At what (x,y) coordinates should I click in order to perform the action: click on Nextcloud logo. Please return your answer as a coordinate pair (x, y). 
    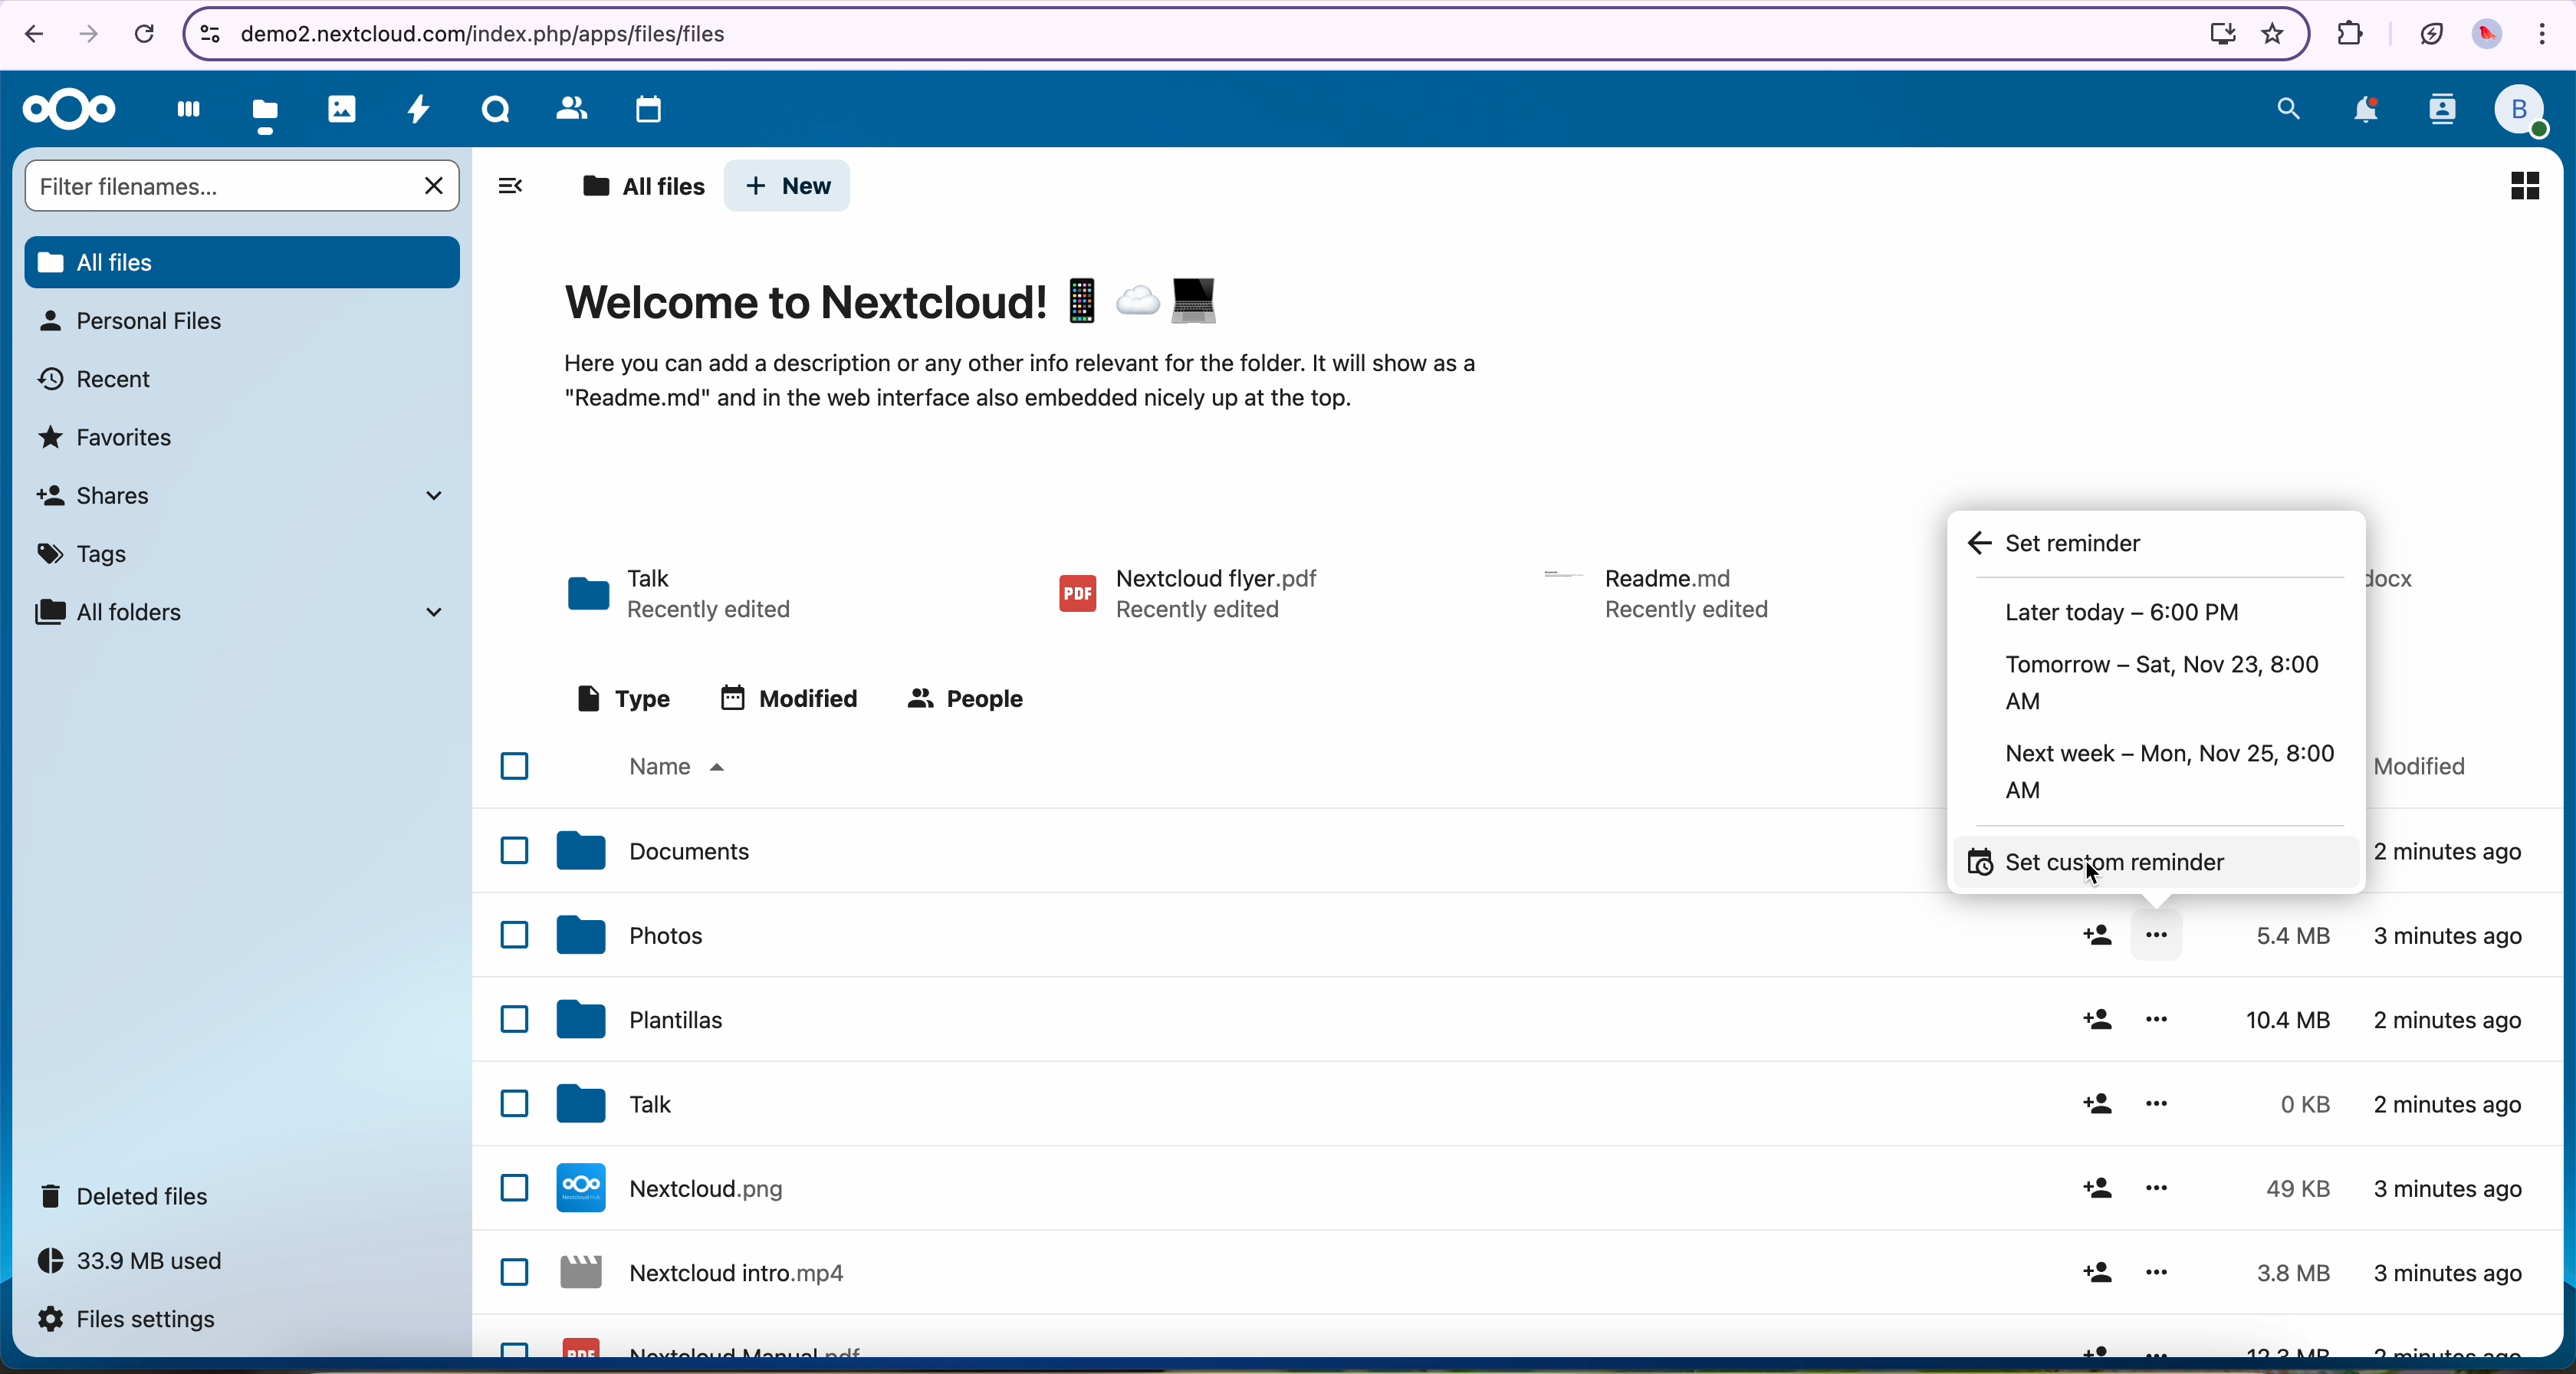
    Looking at the image, I should click on (66, 111).